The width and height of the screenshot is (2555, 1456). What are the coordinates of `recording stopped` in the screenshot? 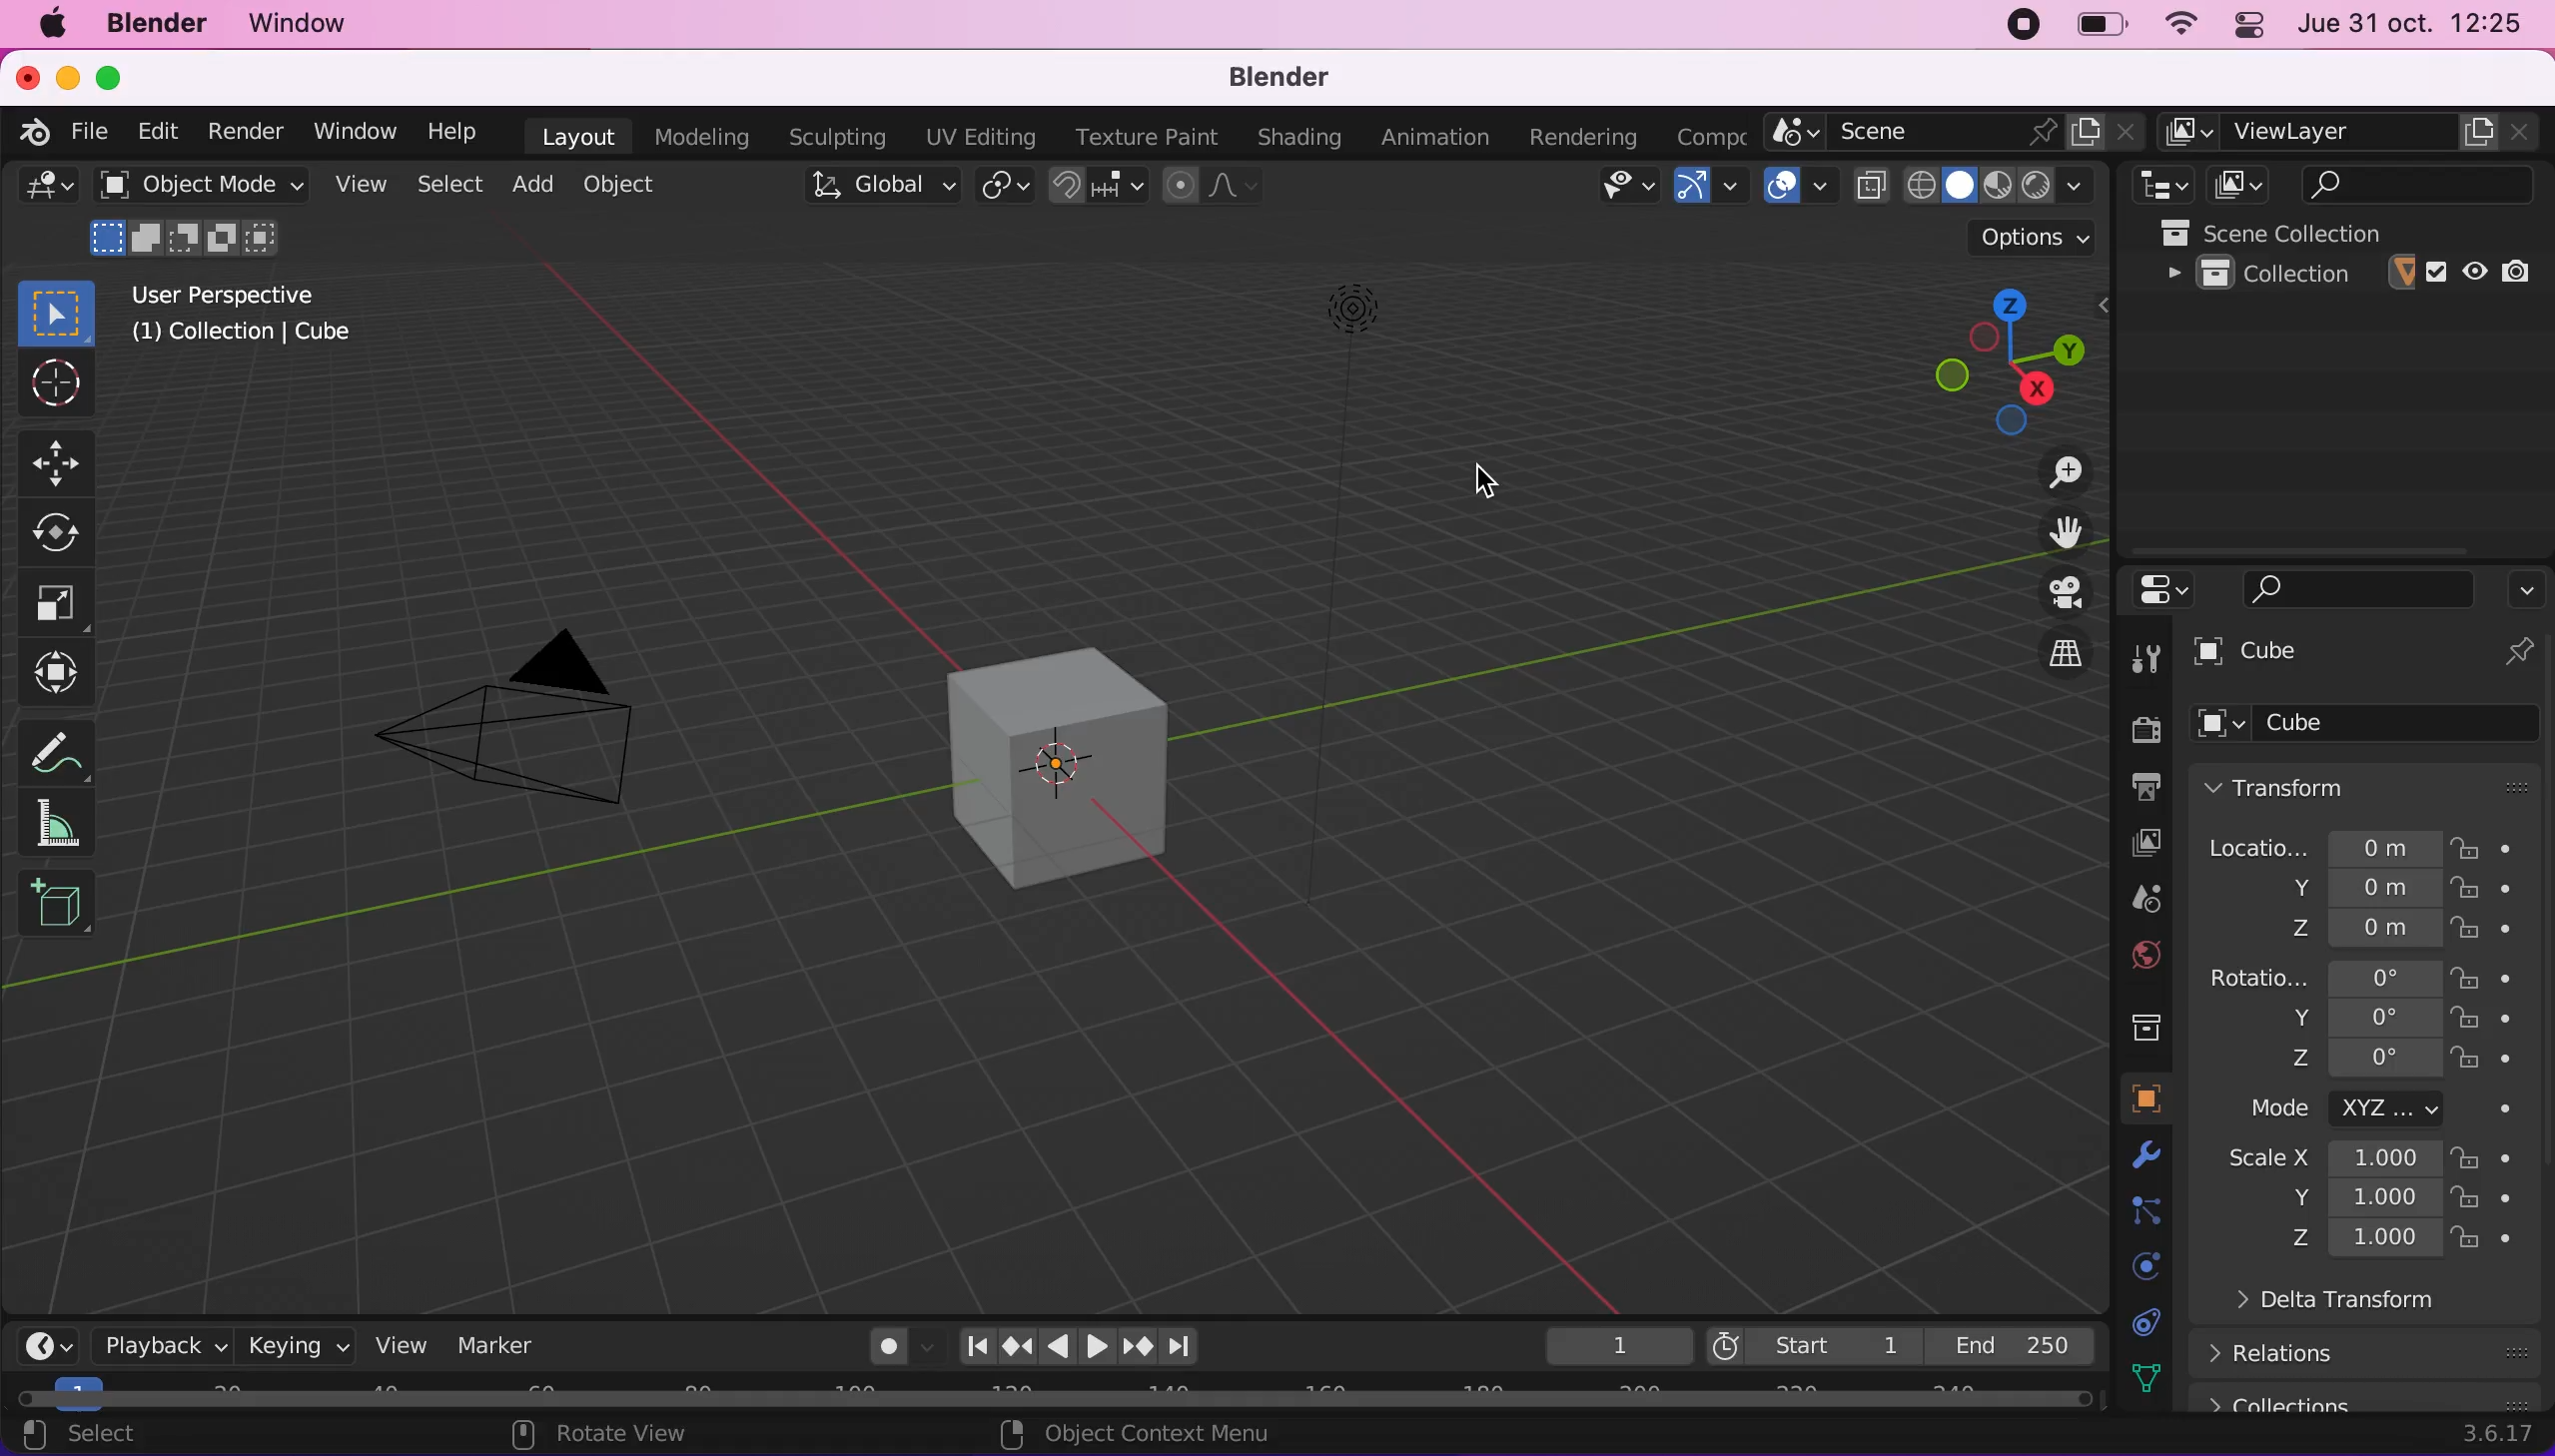 It's located at (2023, 24).